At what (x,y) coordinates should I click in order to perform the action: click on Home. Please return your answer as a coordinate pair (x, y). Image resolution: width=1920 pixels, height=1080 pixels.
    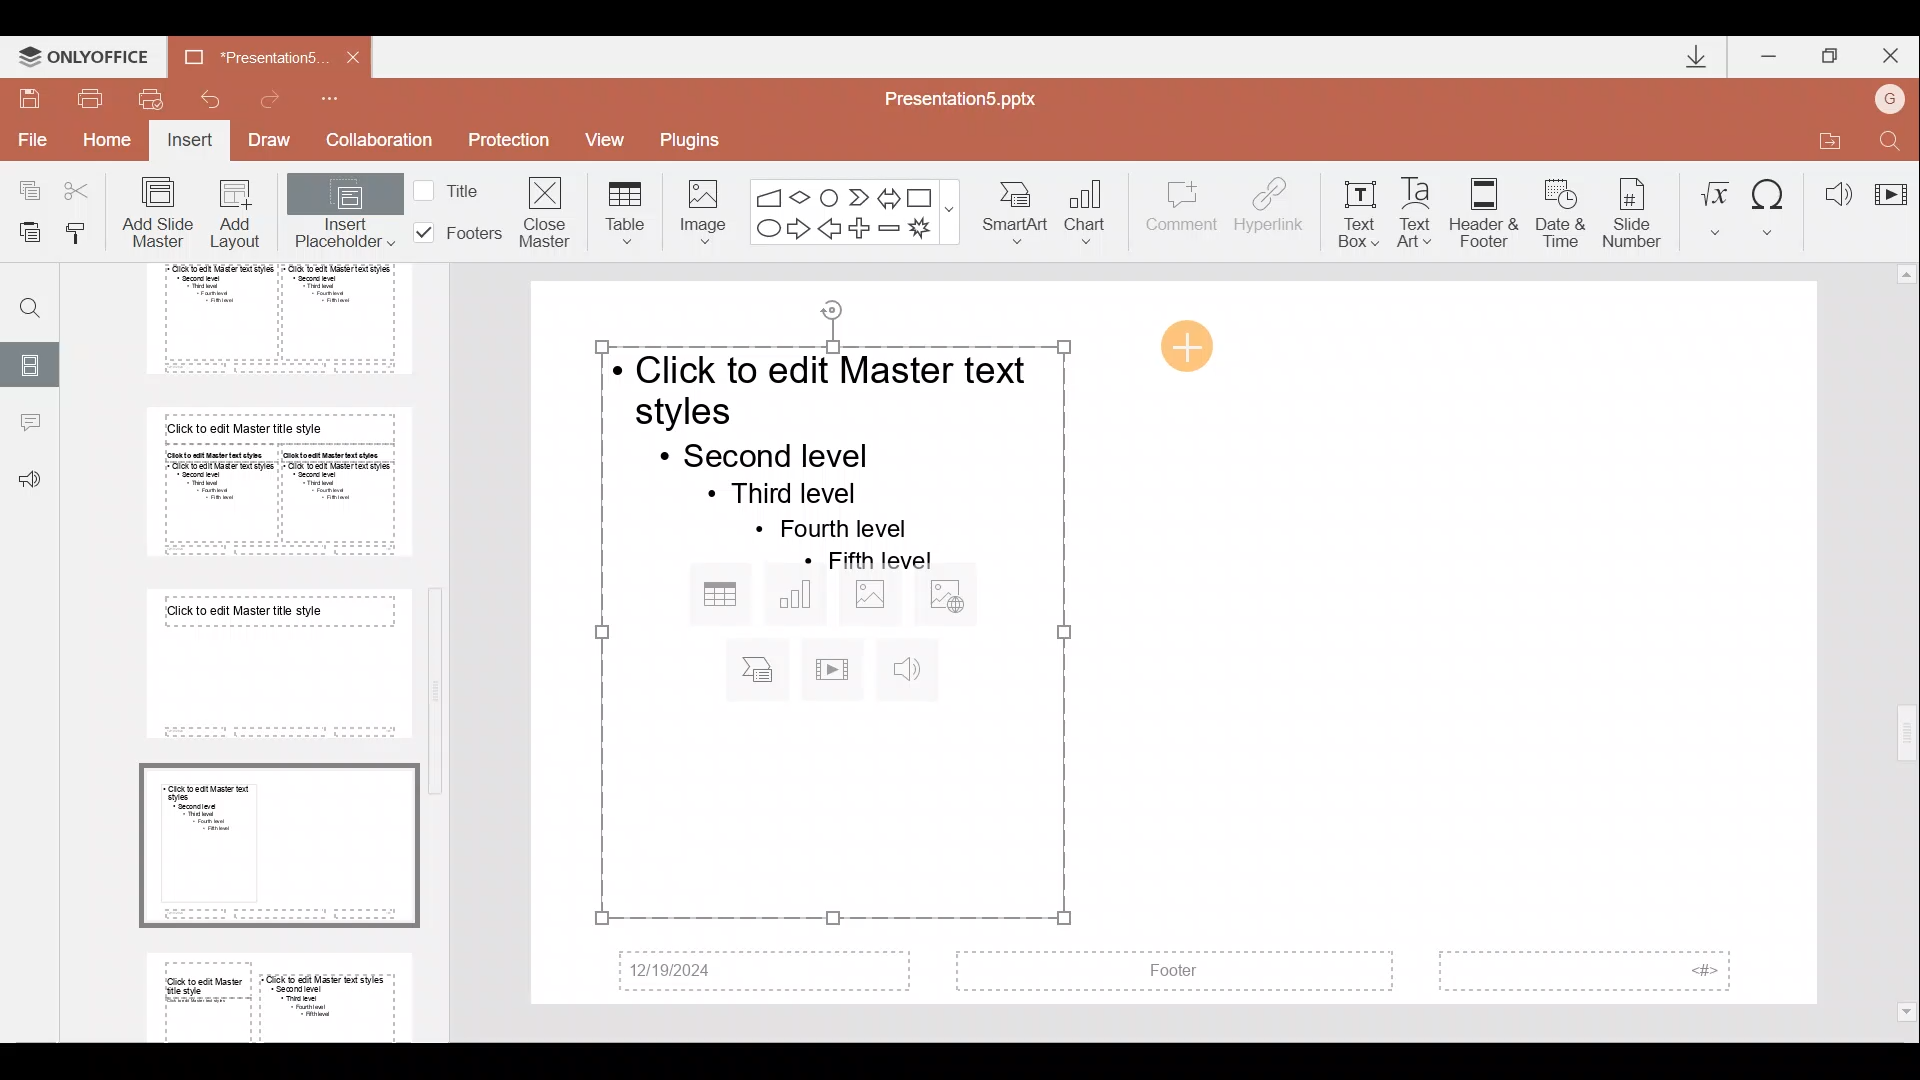
    Looking at the image, I should click on (110, 145).